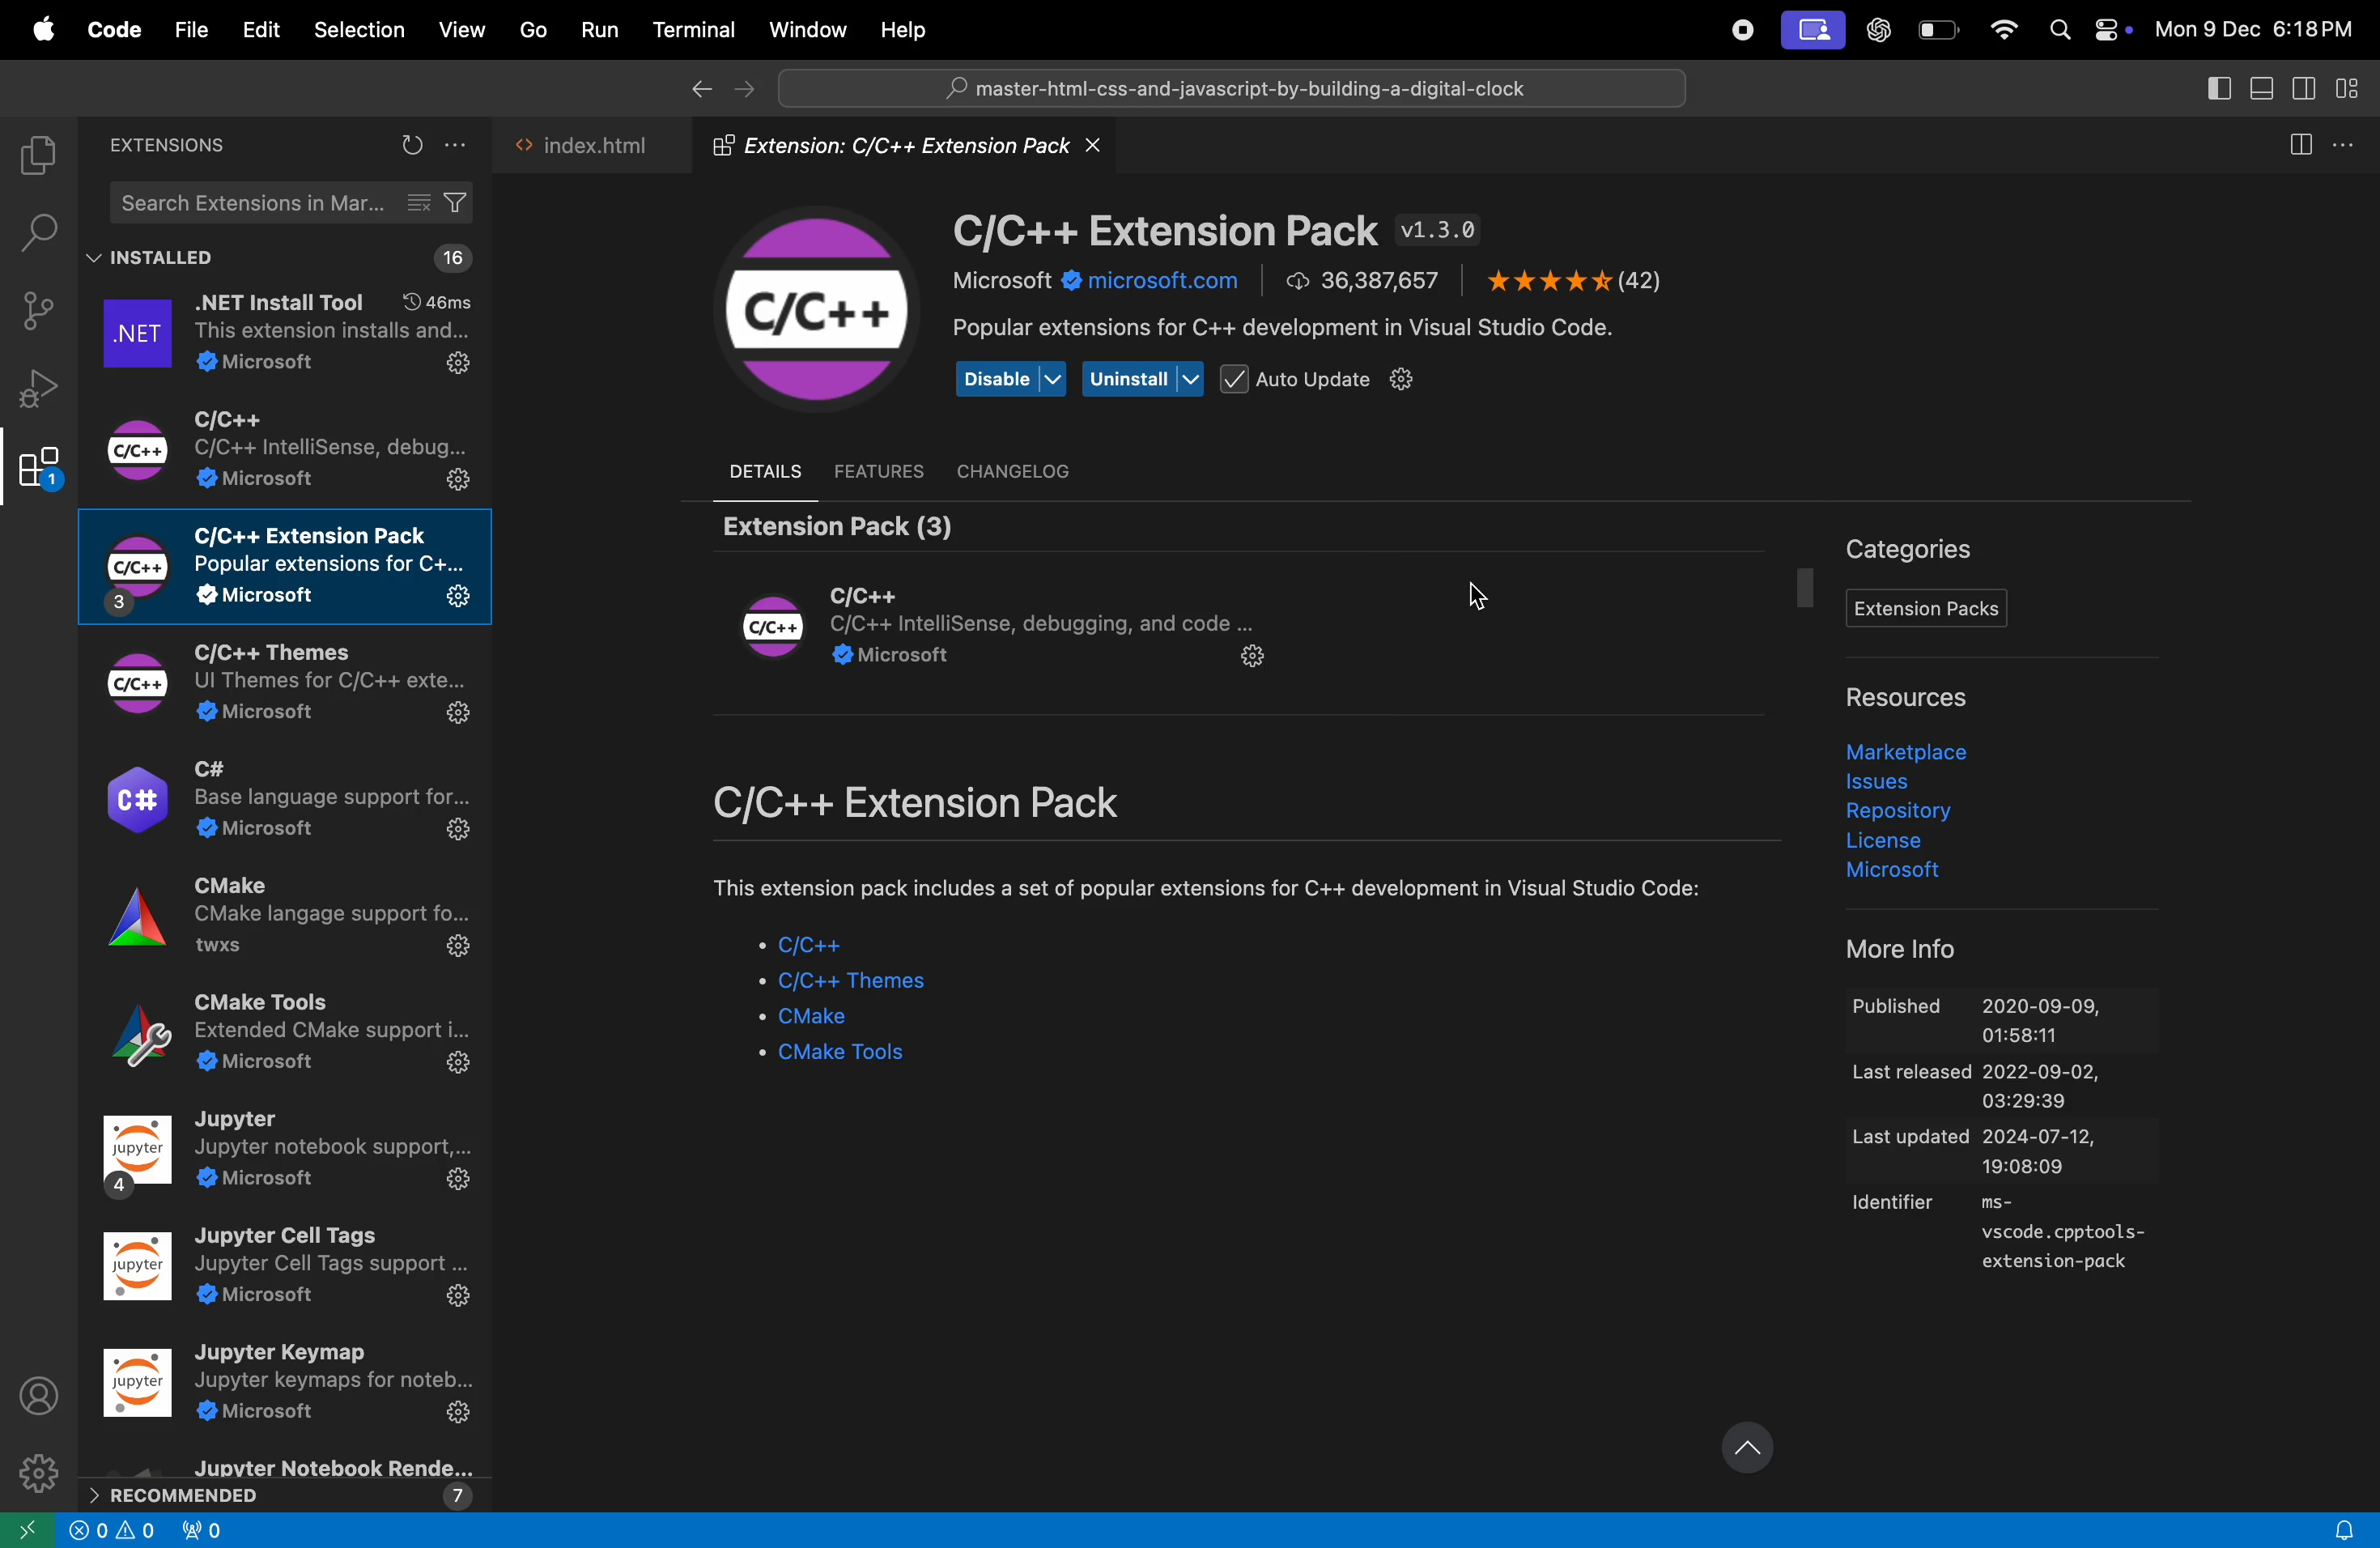 The image size is (2380, 1548). What do you see at coordinates (161, 259) in the screenshot?
I see `installed` at bounding box center [161, 259].